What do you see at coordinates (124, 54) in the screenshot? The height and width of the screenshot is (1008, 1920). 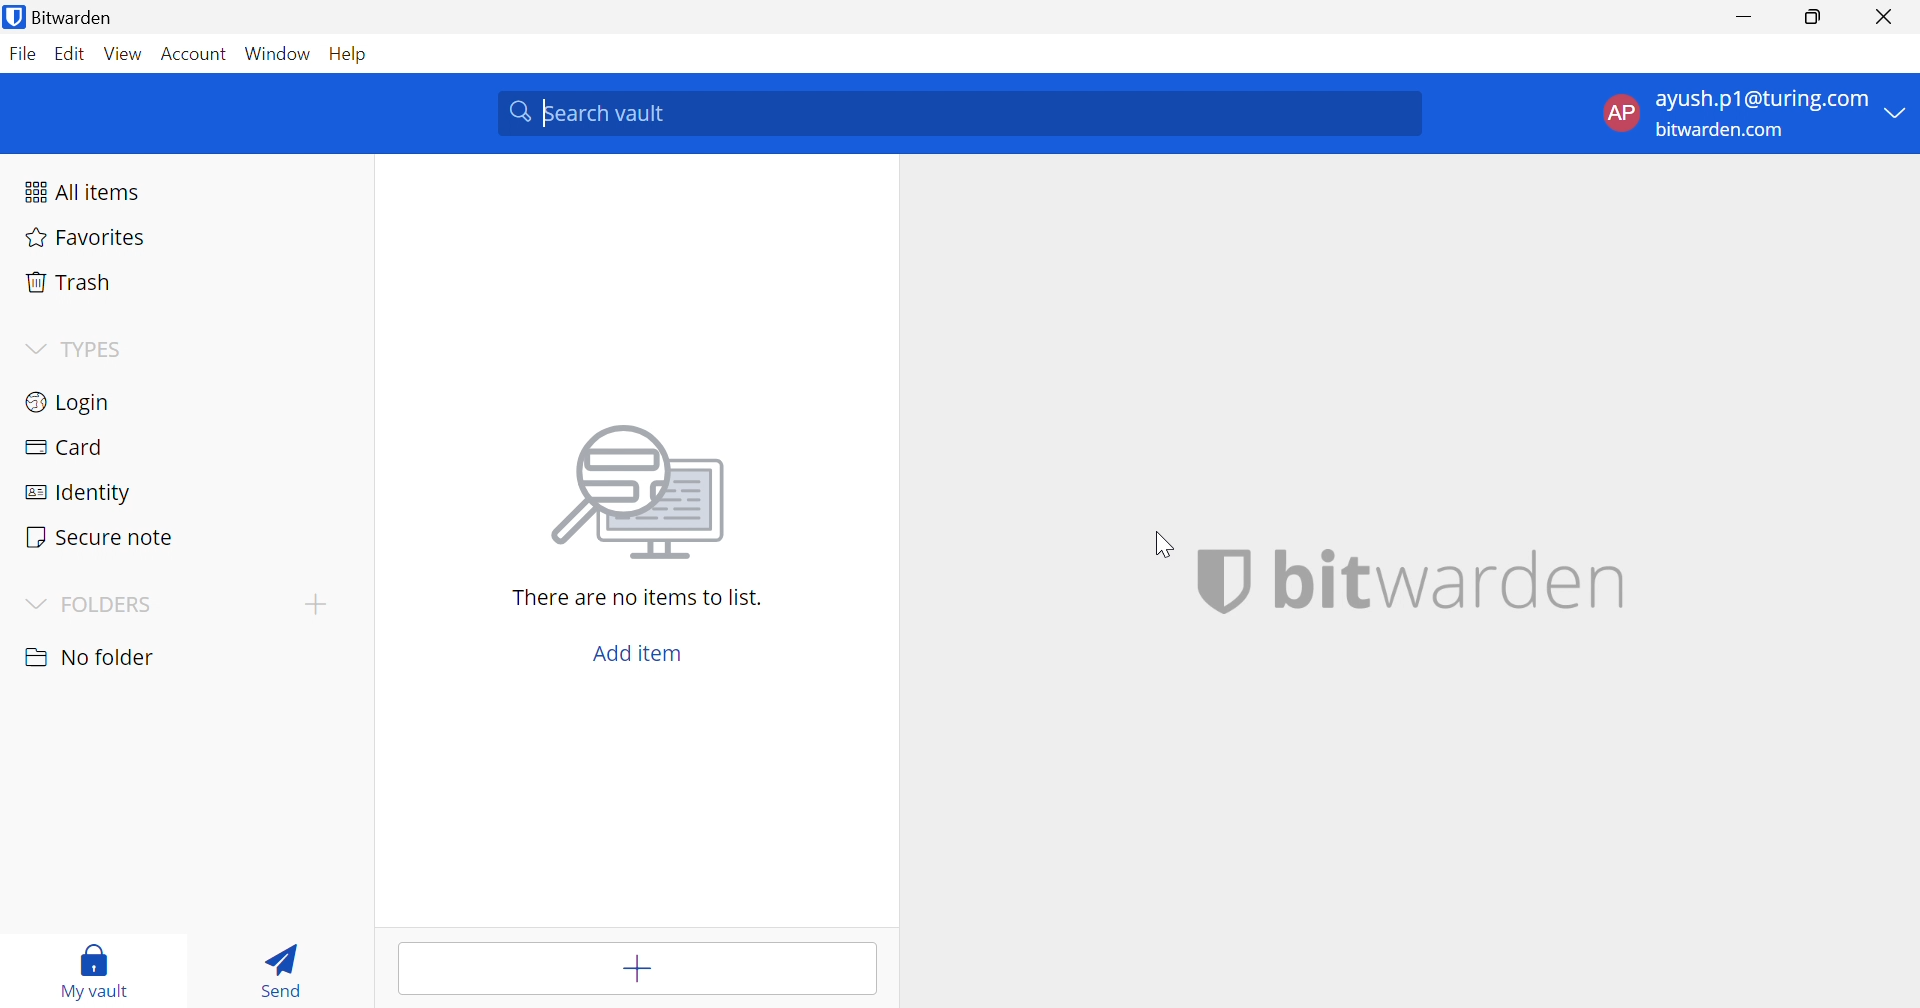 I see `View` at bounding box center [124, 54].